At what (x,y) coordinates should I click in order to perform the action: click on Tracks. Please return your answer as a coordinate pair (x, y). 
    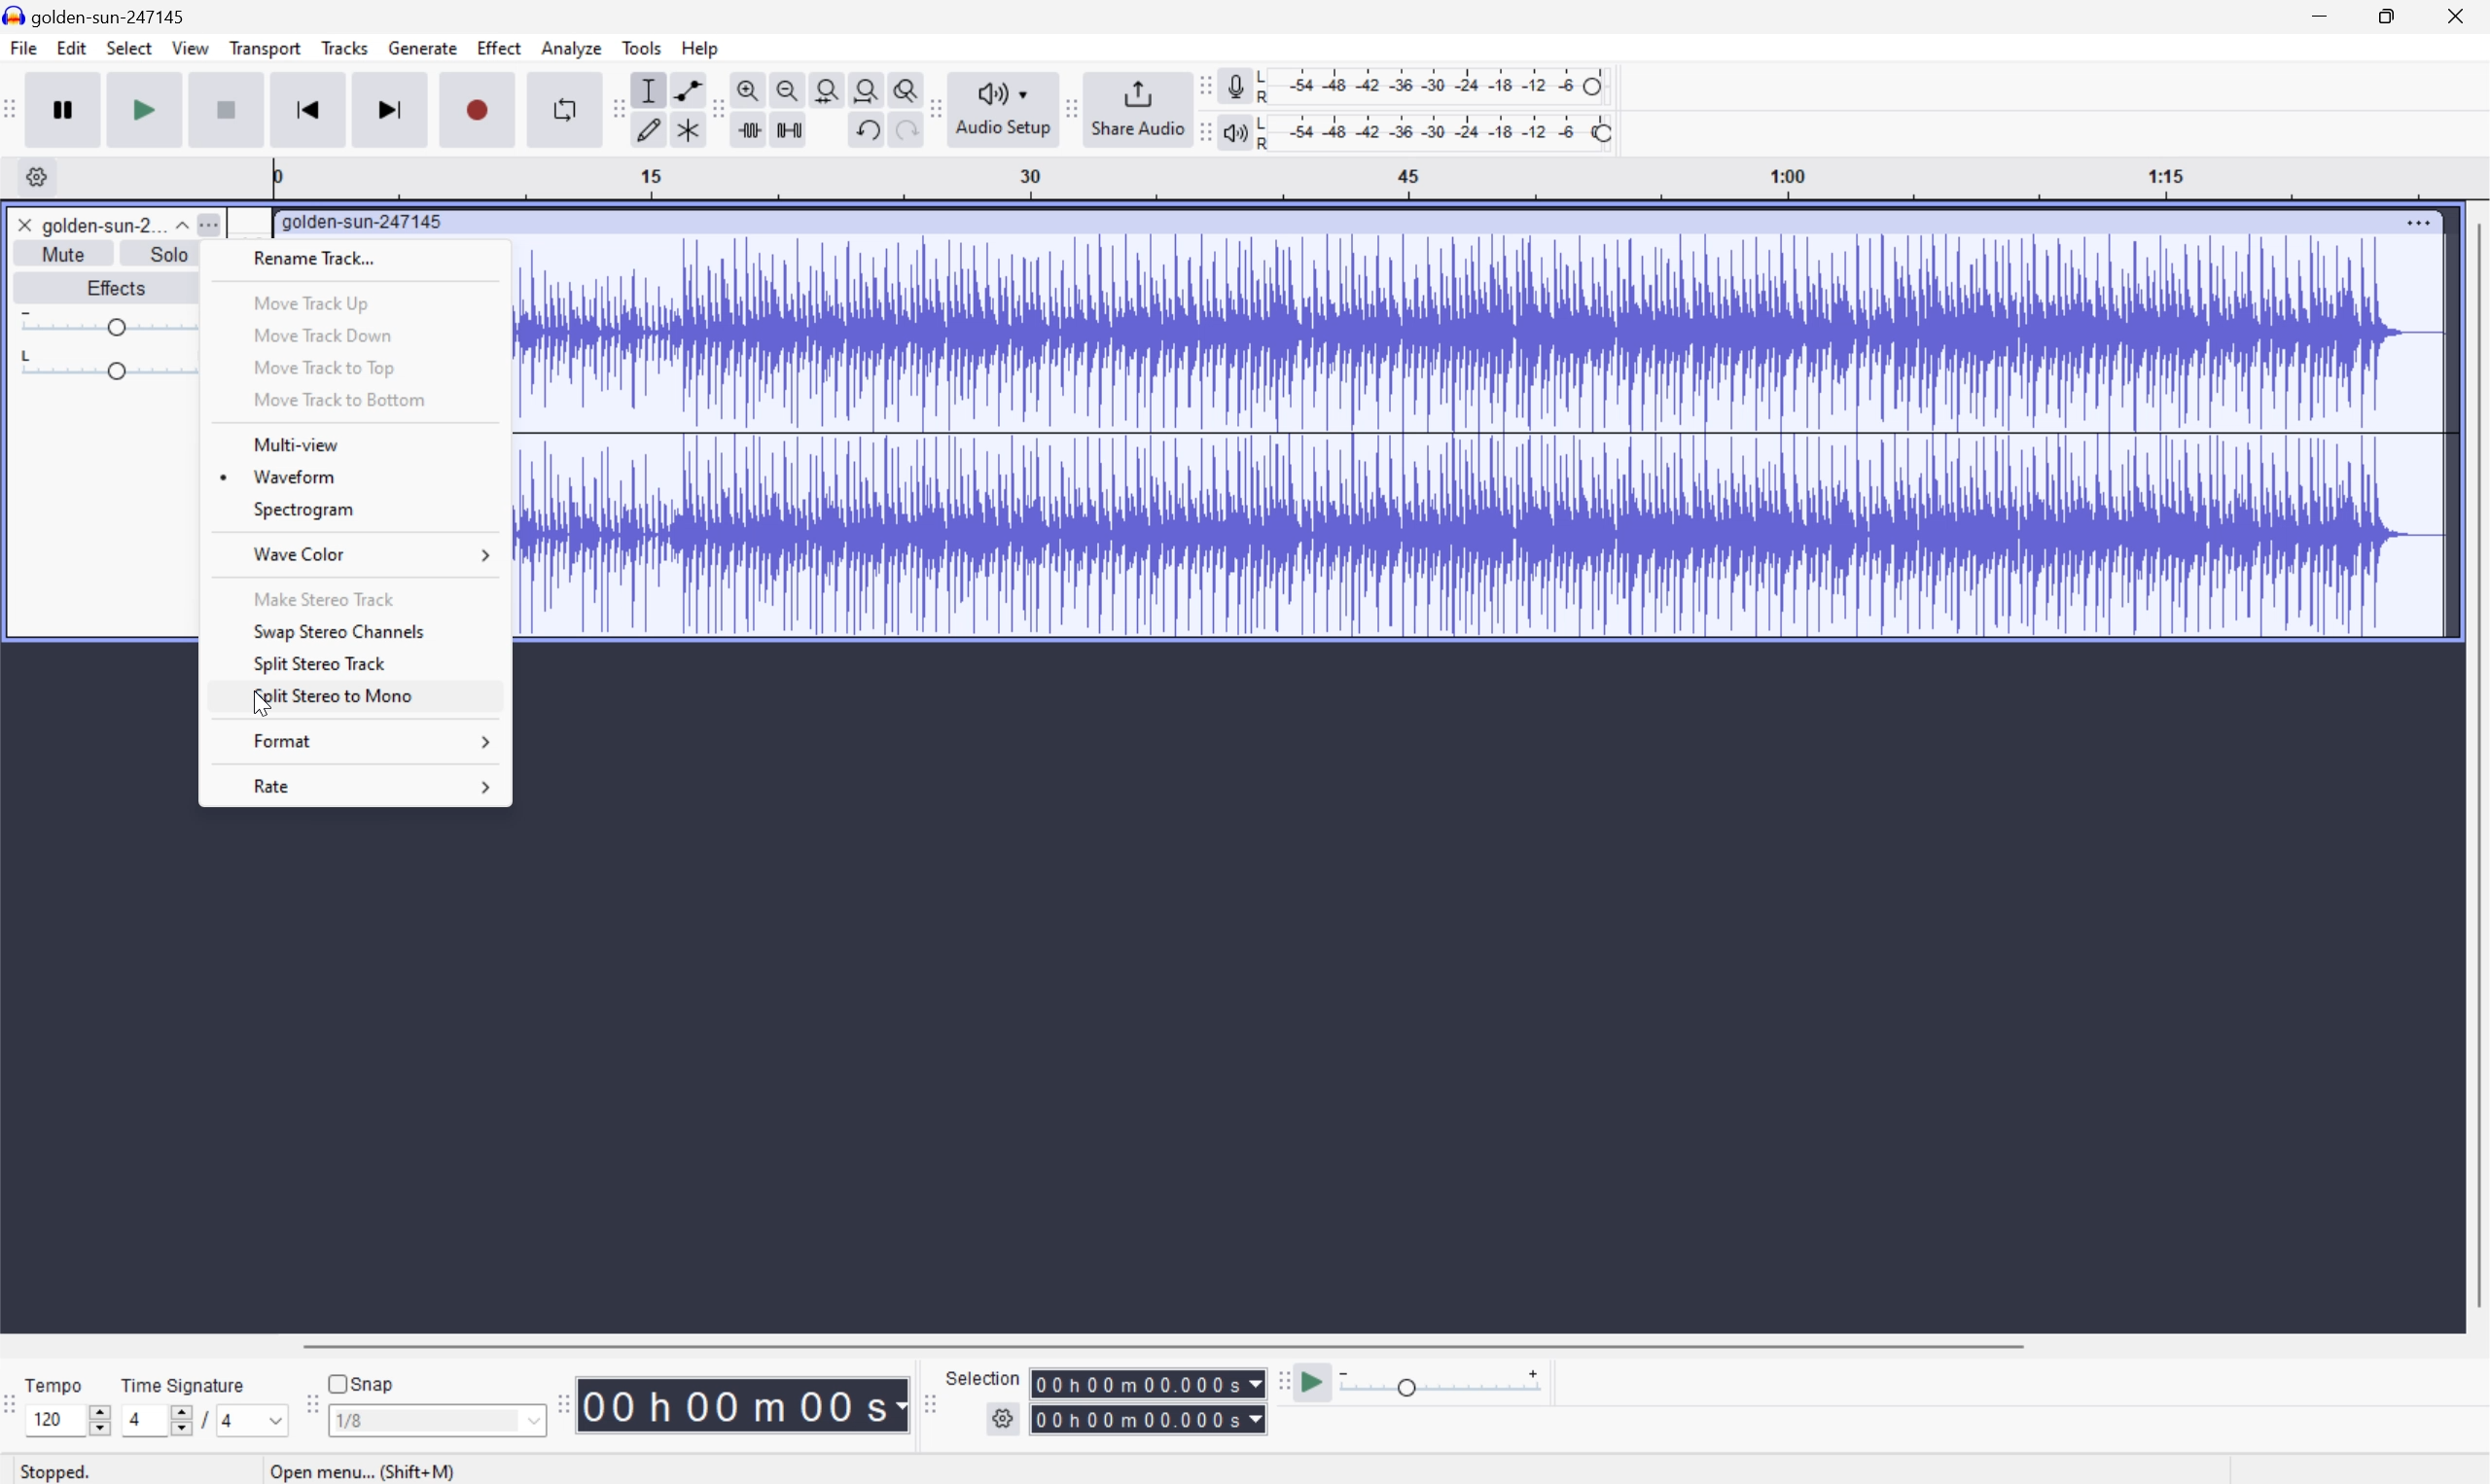
    Looking at the image, I should click on (344, 51).